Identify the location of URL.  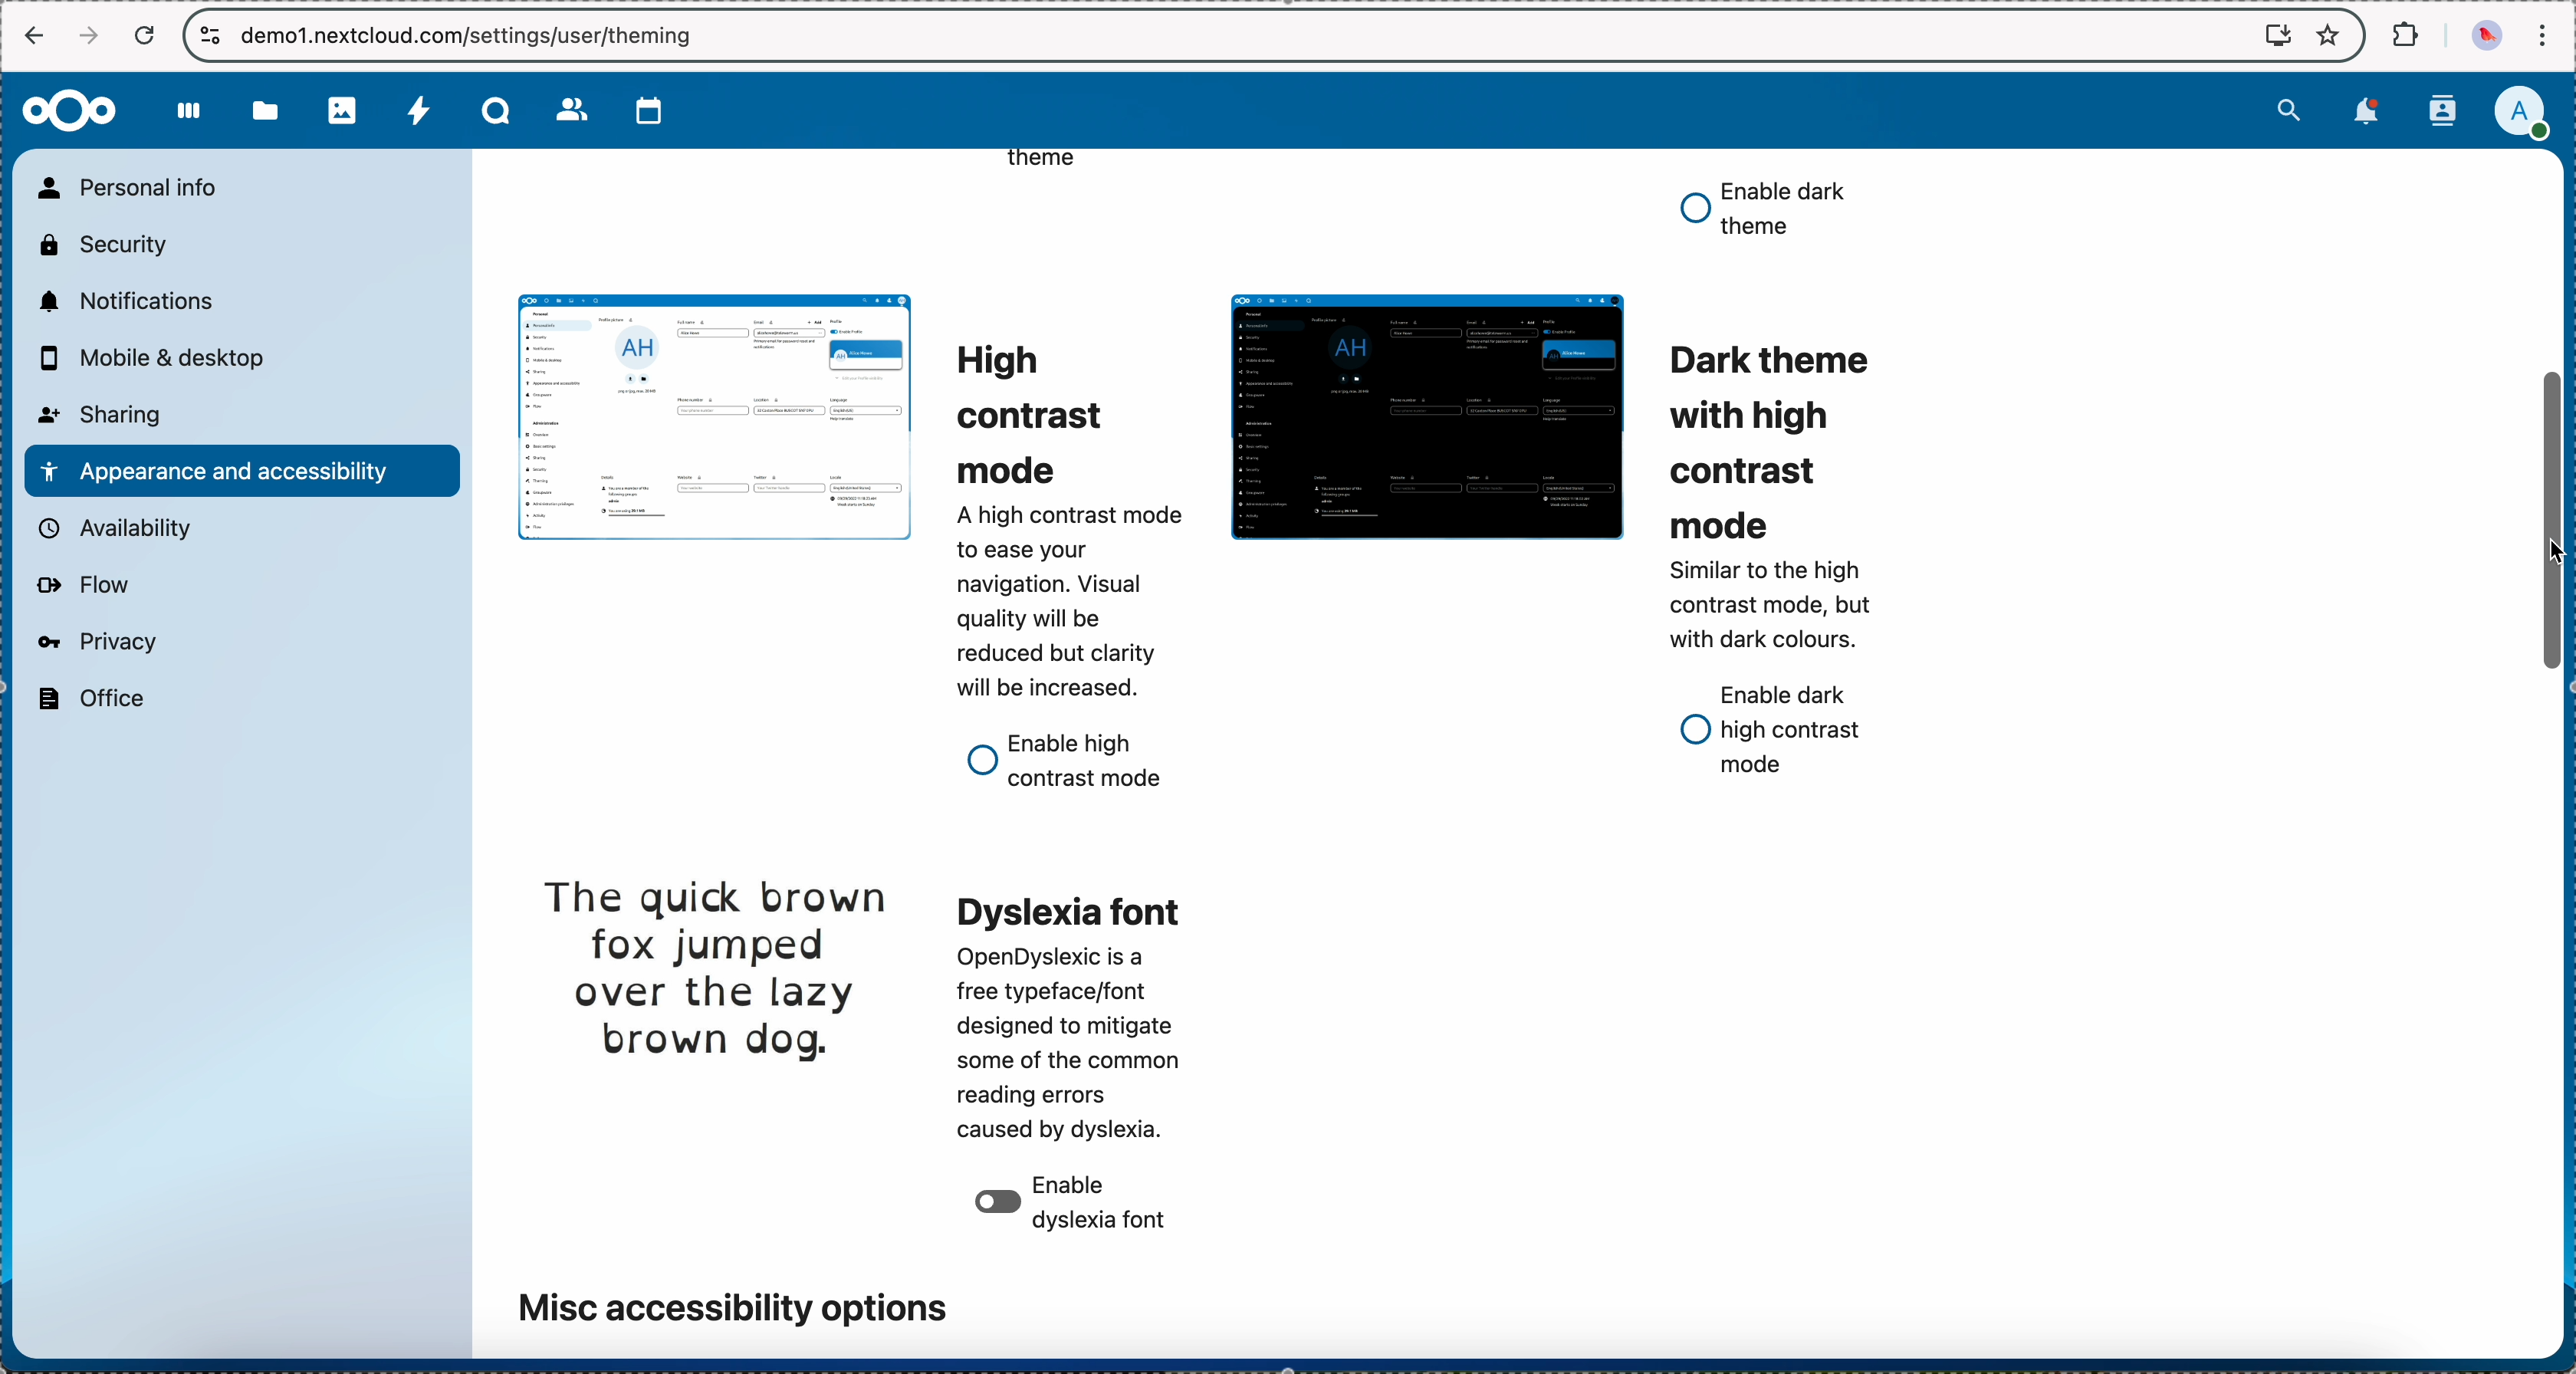
(483, 36).